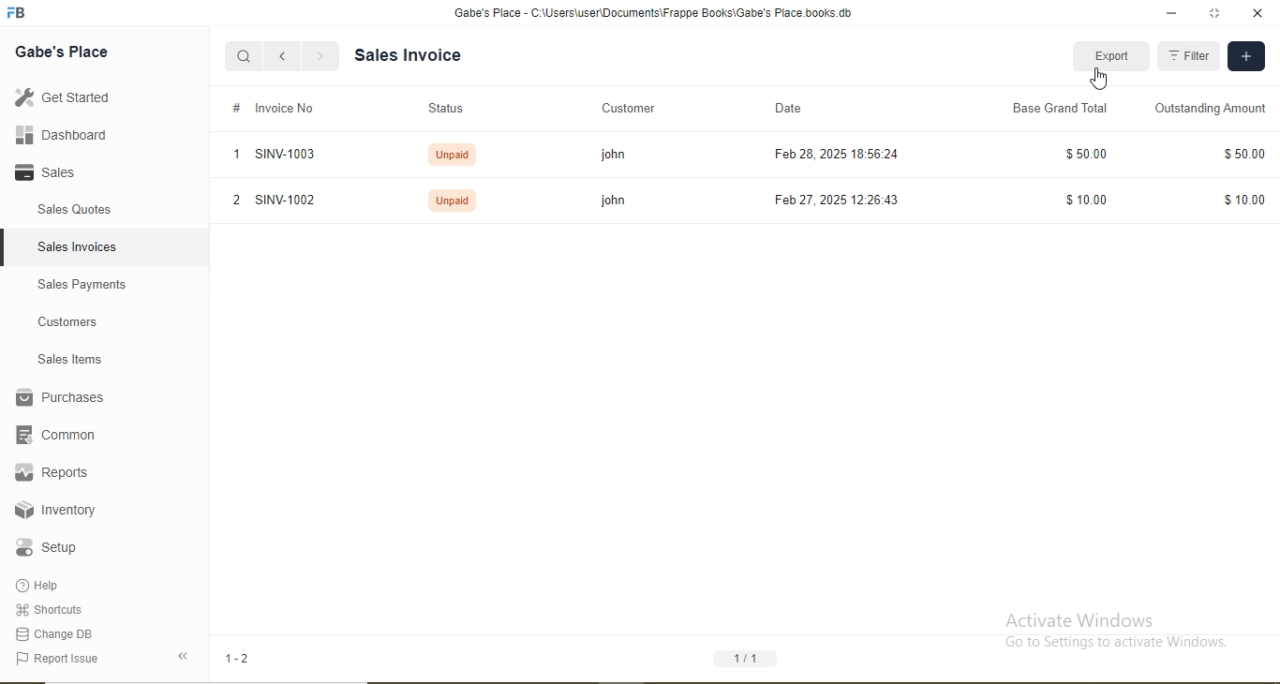  What do you see at coordinates (86, 209) in the screenshot?
I see `Sales Quotes` at bounding box center [86, 209].